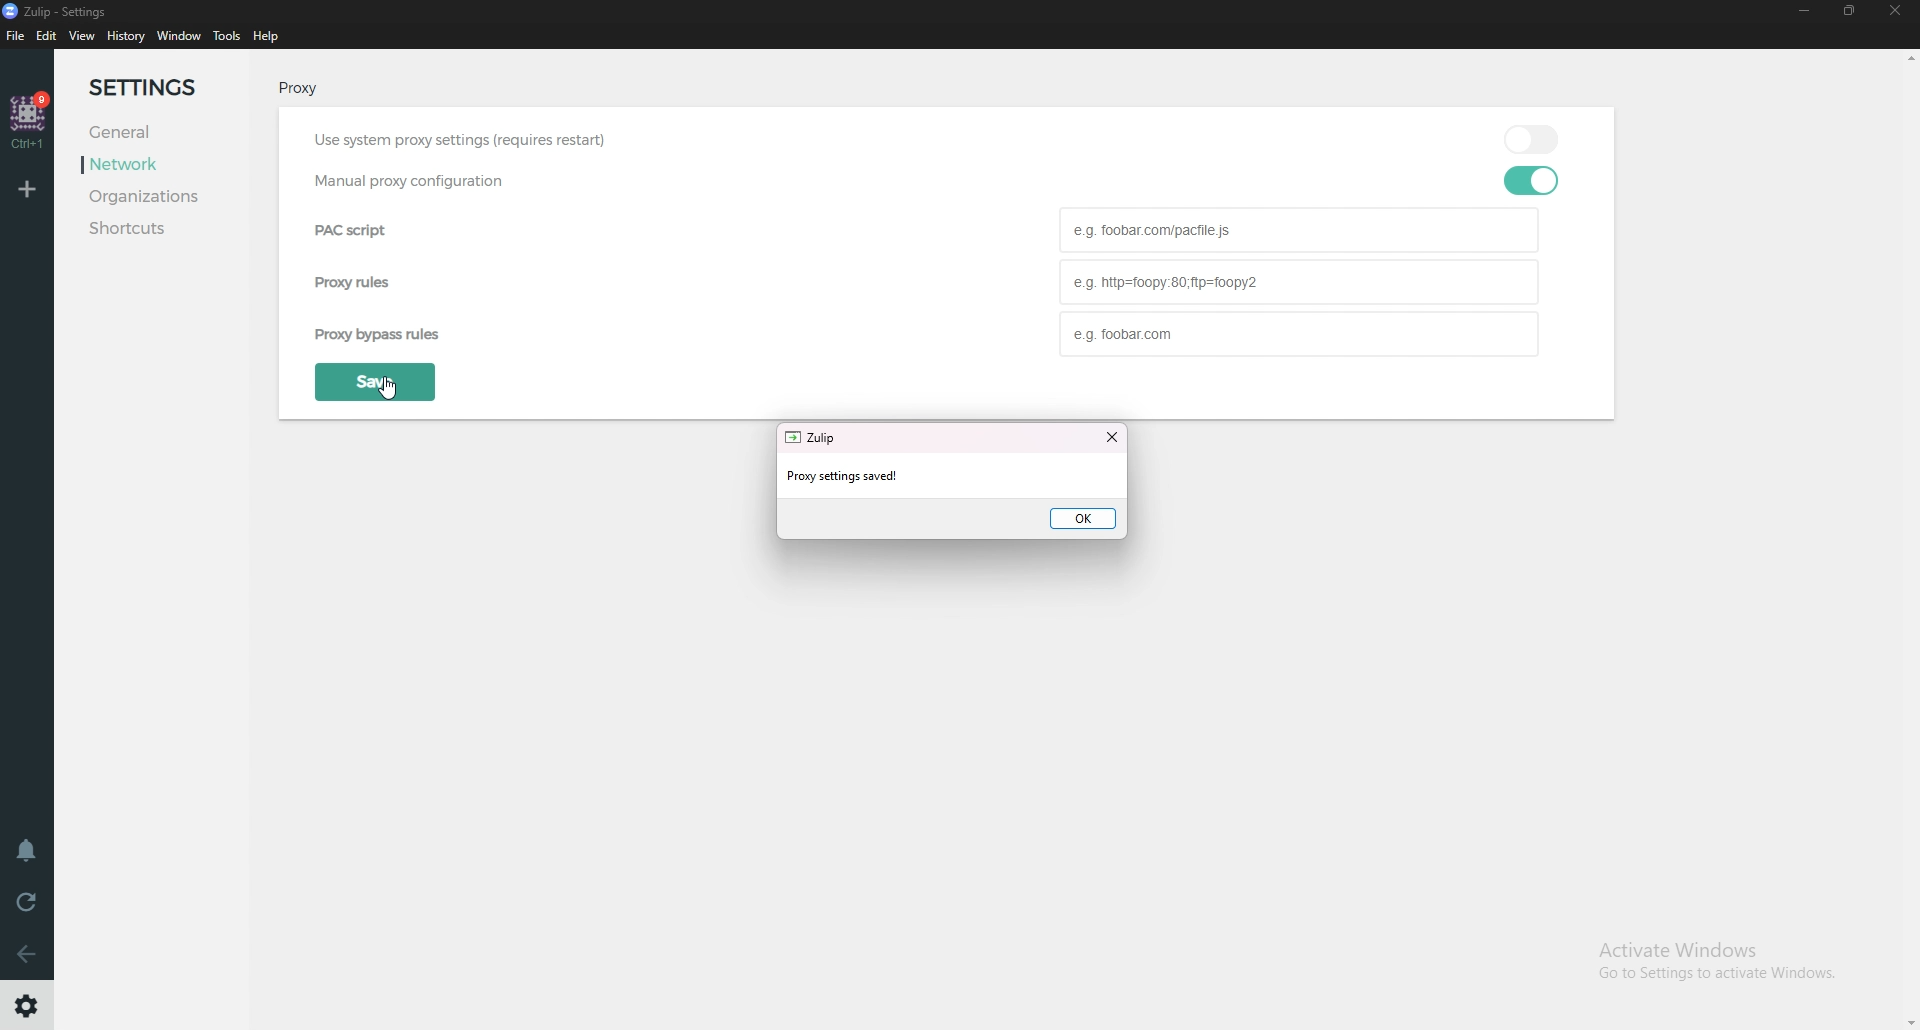  Describe the element at coordinates (266, 37) in the screenshot. I see `help` at that location.